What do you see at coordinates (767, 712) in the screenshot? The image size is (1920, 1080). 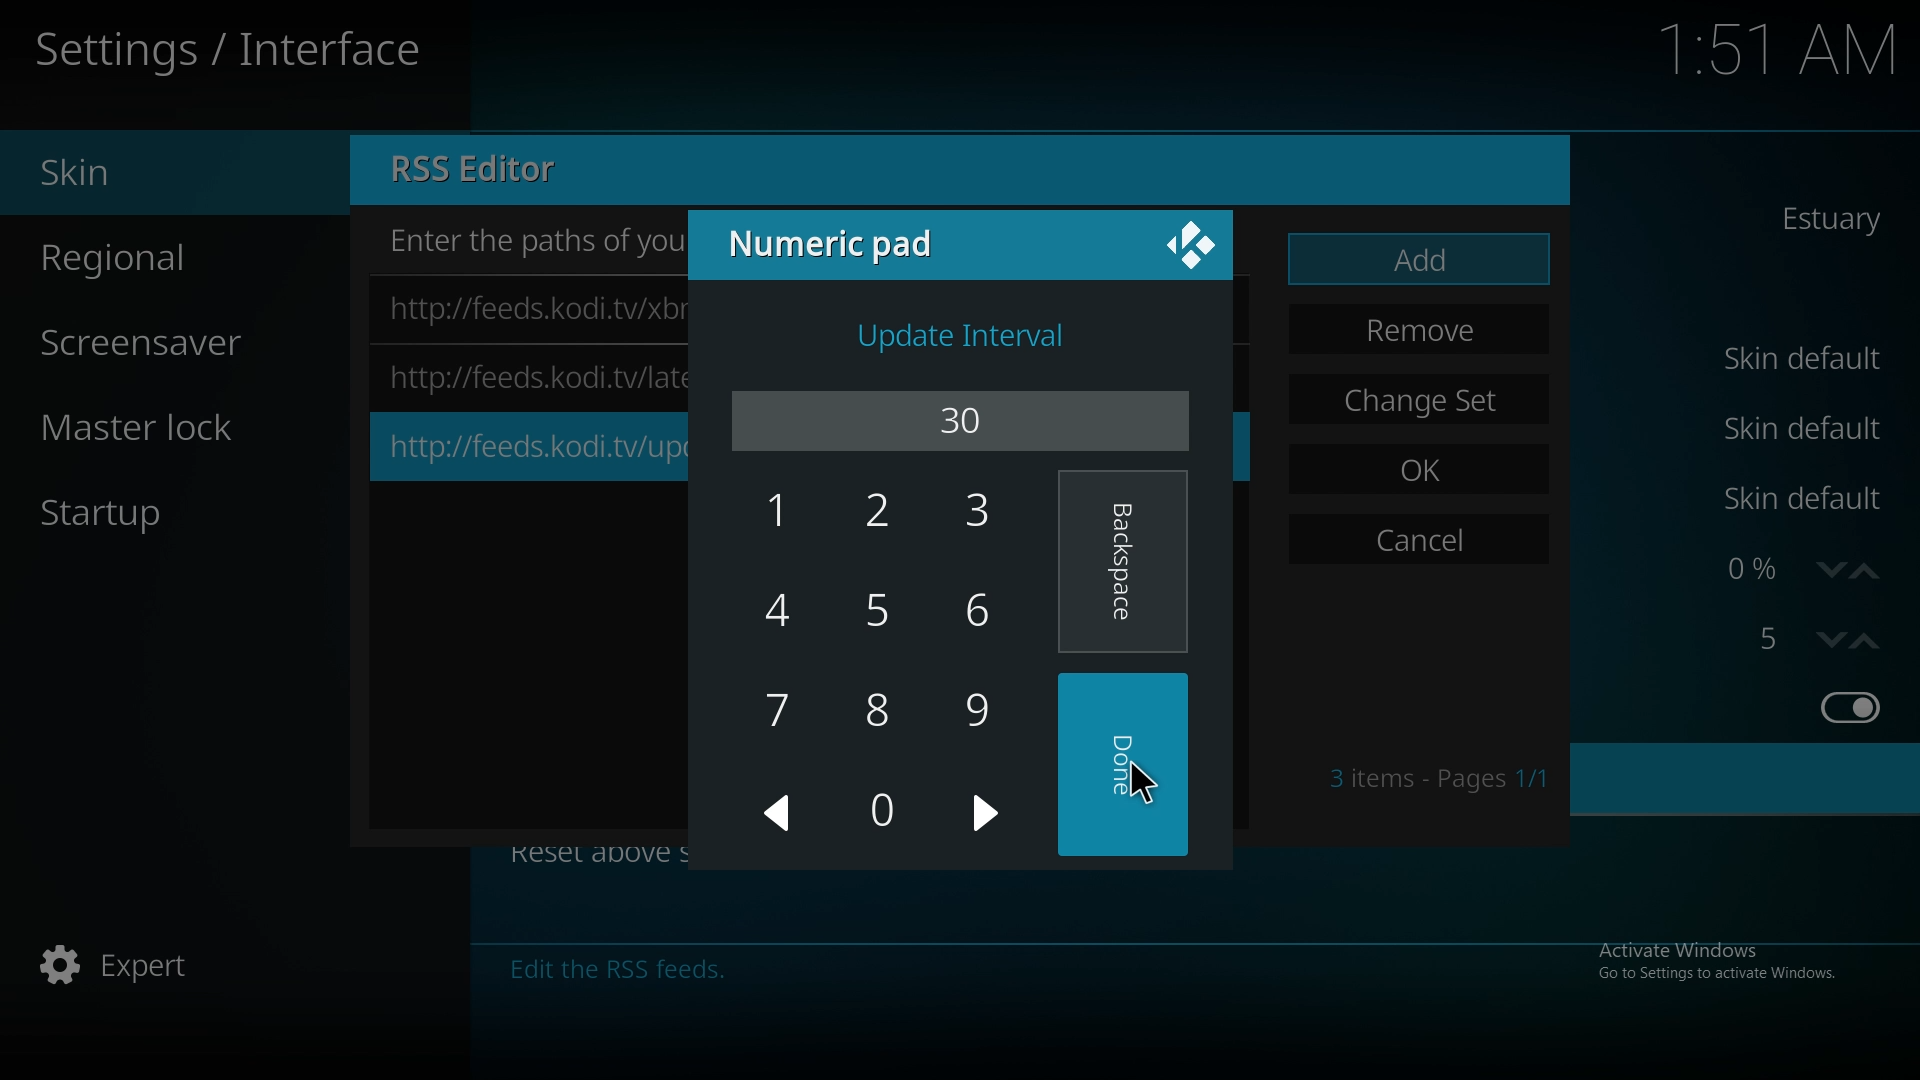 I see `7` at bounding box center [767, 712].